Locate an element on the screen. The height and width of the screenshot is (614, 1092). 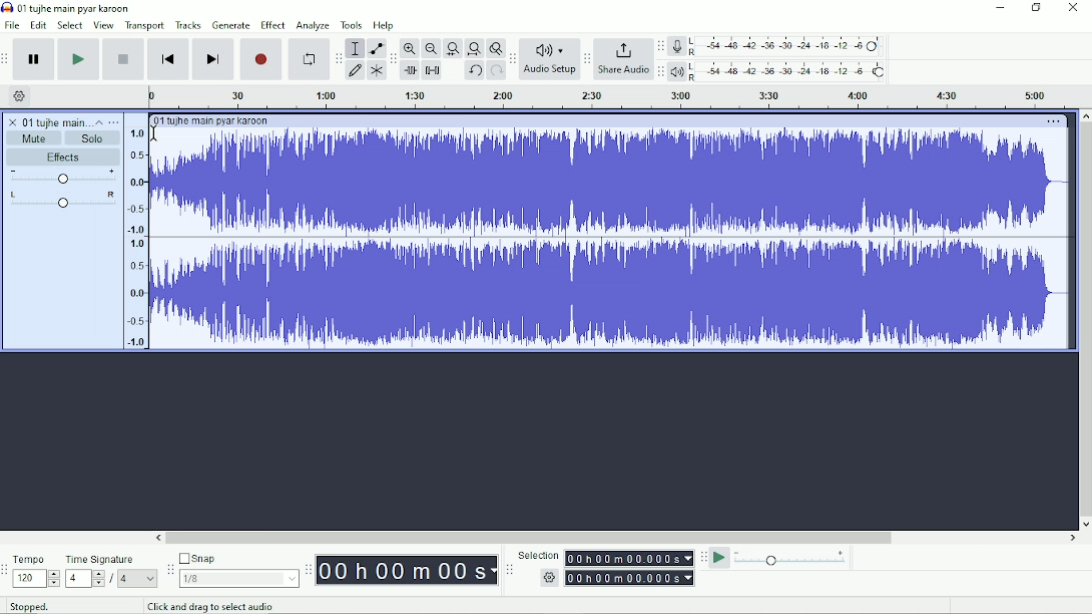
Audacity selection toolbar is located at coordinates (509, 570).